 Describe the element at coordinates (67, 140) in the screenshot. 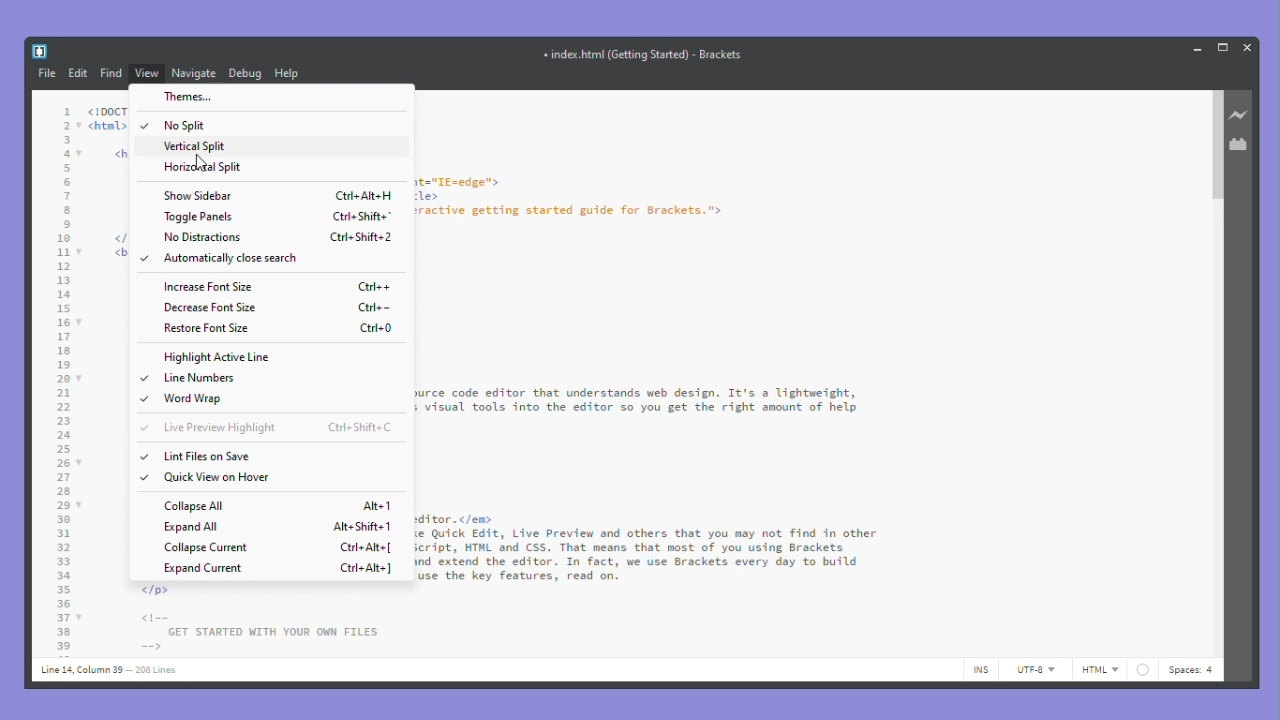

I see `3` at that location.